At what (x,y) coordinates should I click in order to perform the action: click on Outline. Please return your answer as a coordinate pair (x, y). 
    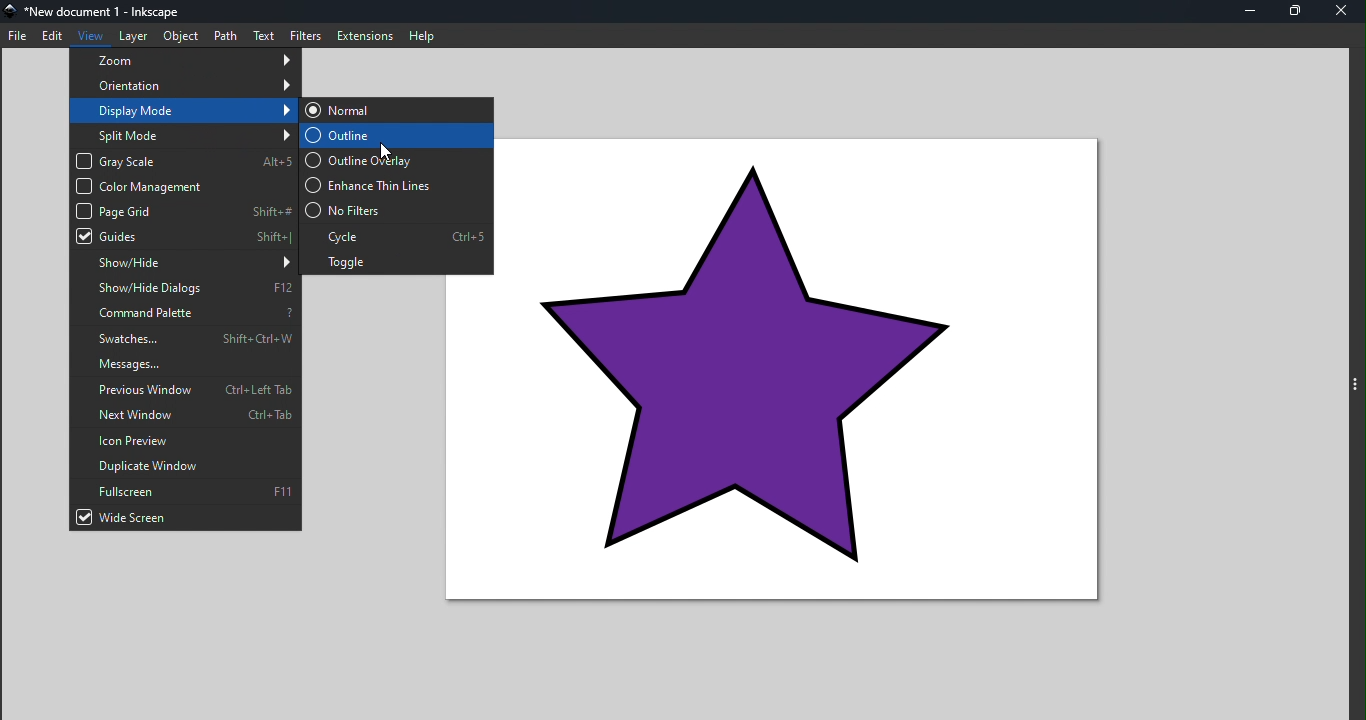
    Looking at the image, I should click on (395, 135).